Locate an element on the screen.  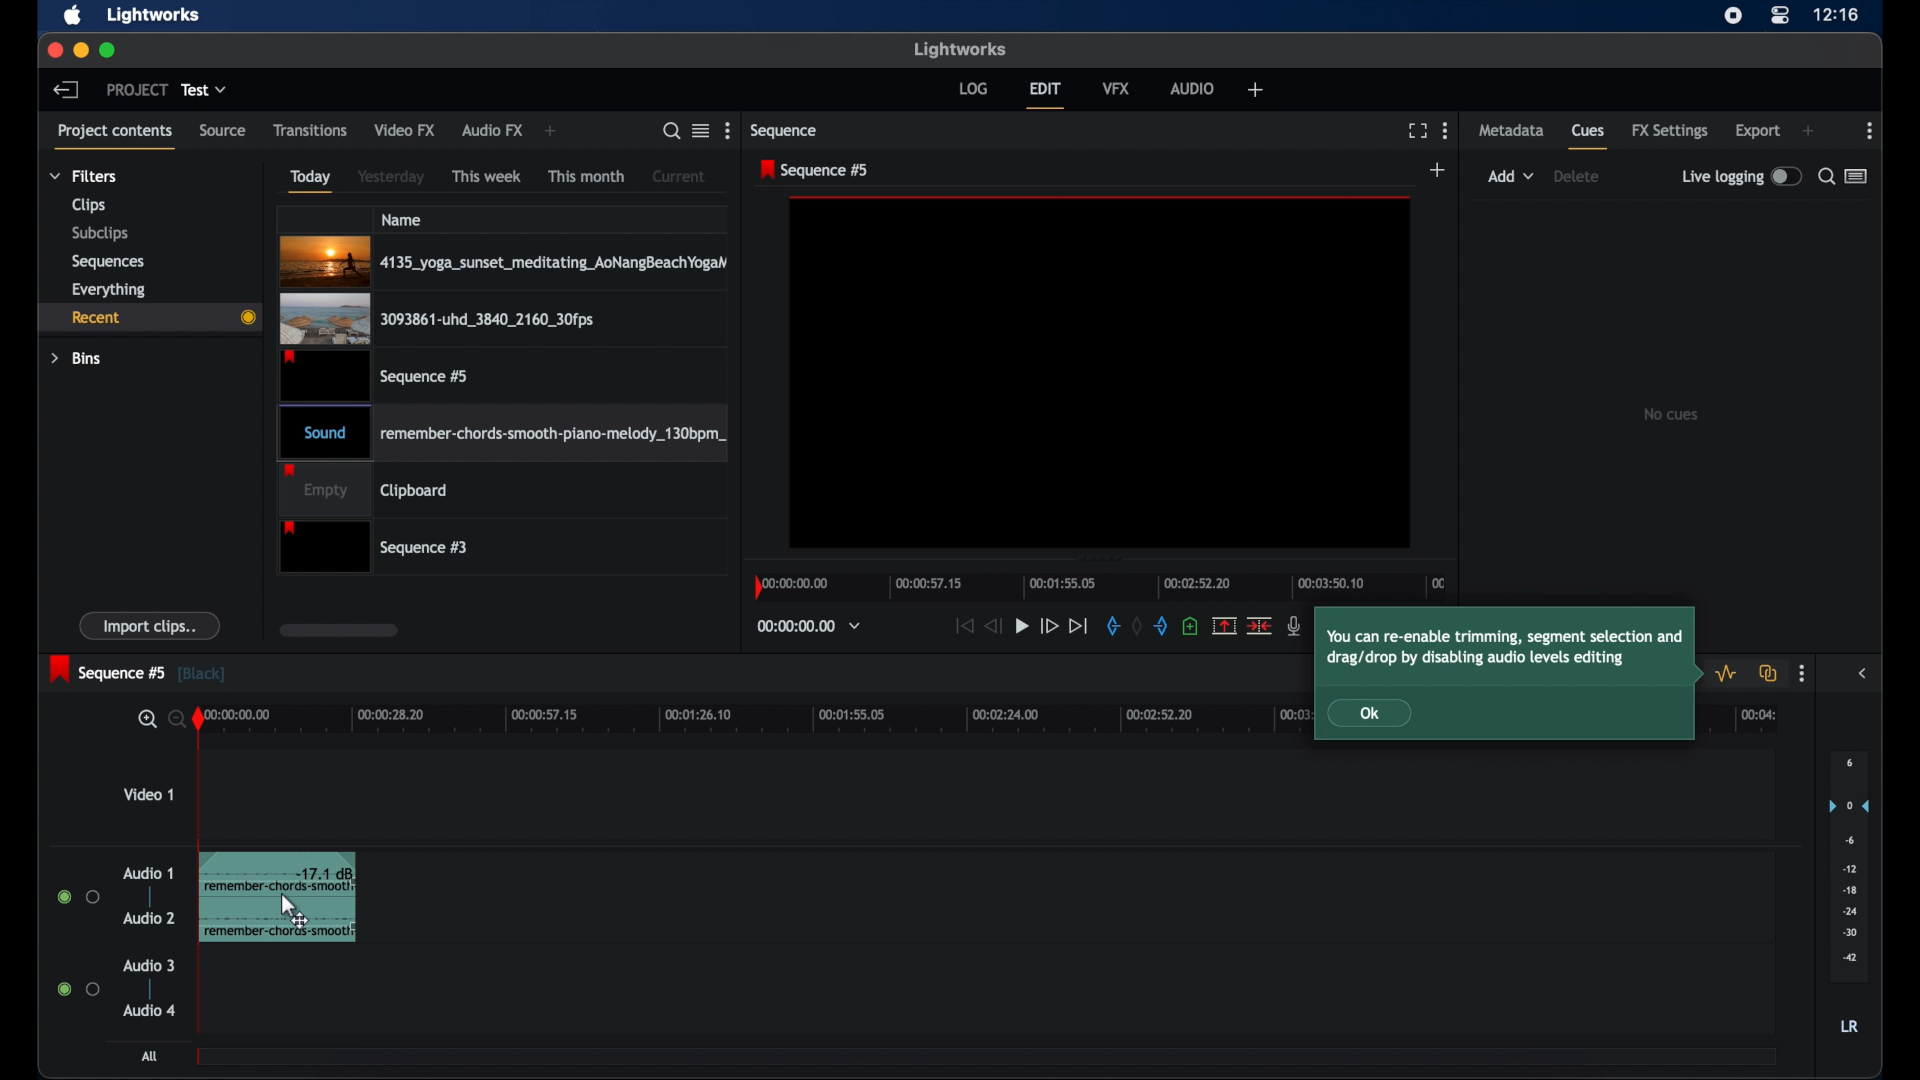
cut is located at coordinates (1260, 625).